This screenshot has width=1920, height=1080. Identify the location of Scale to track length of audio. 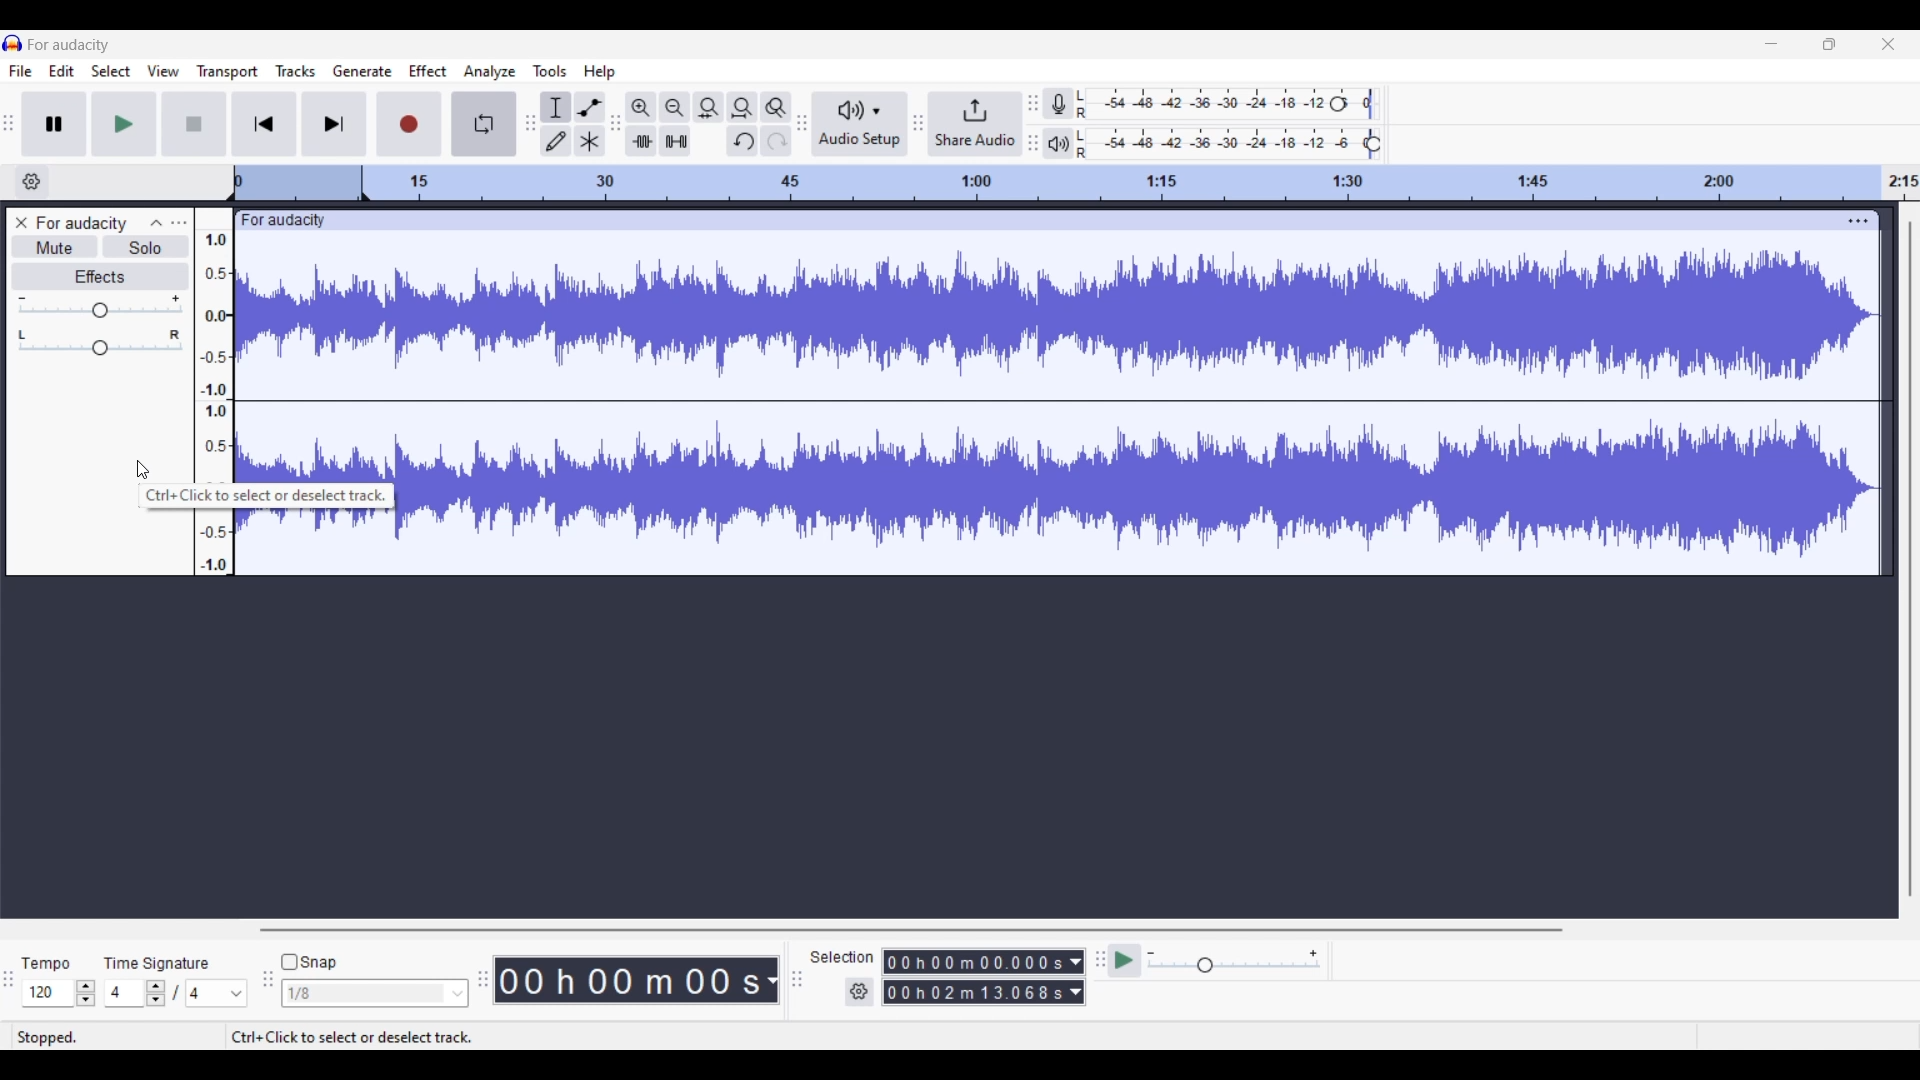
(1147, 183).